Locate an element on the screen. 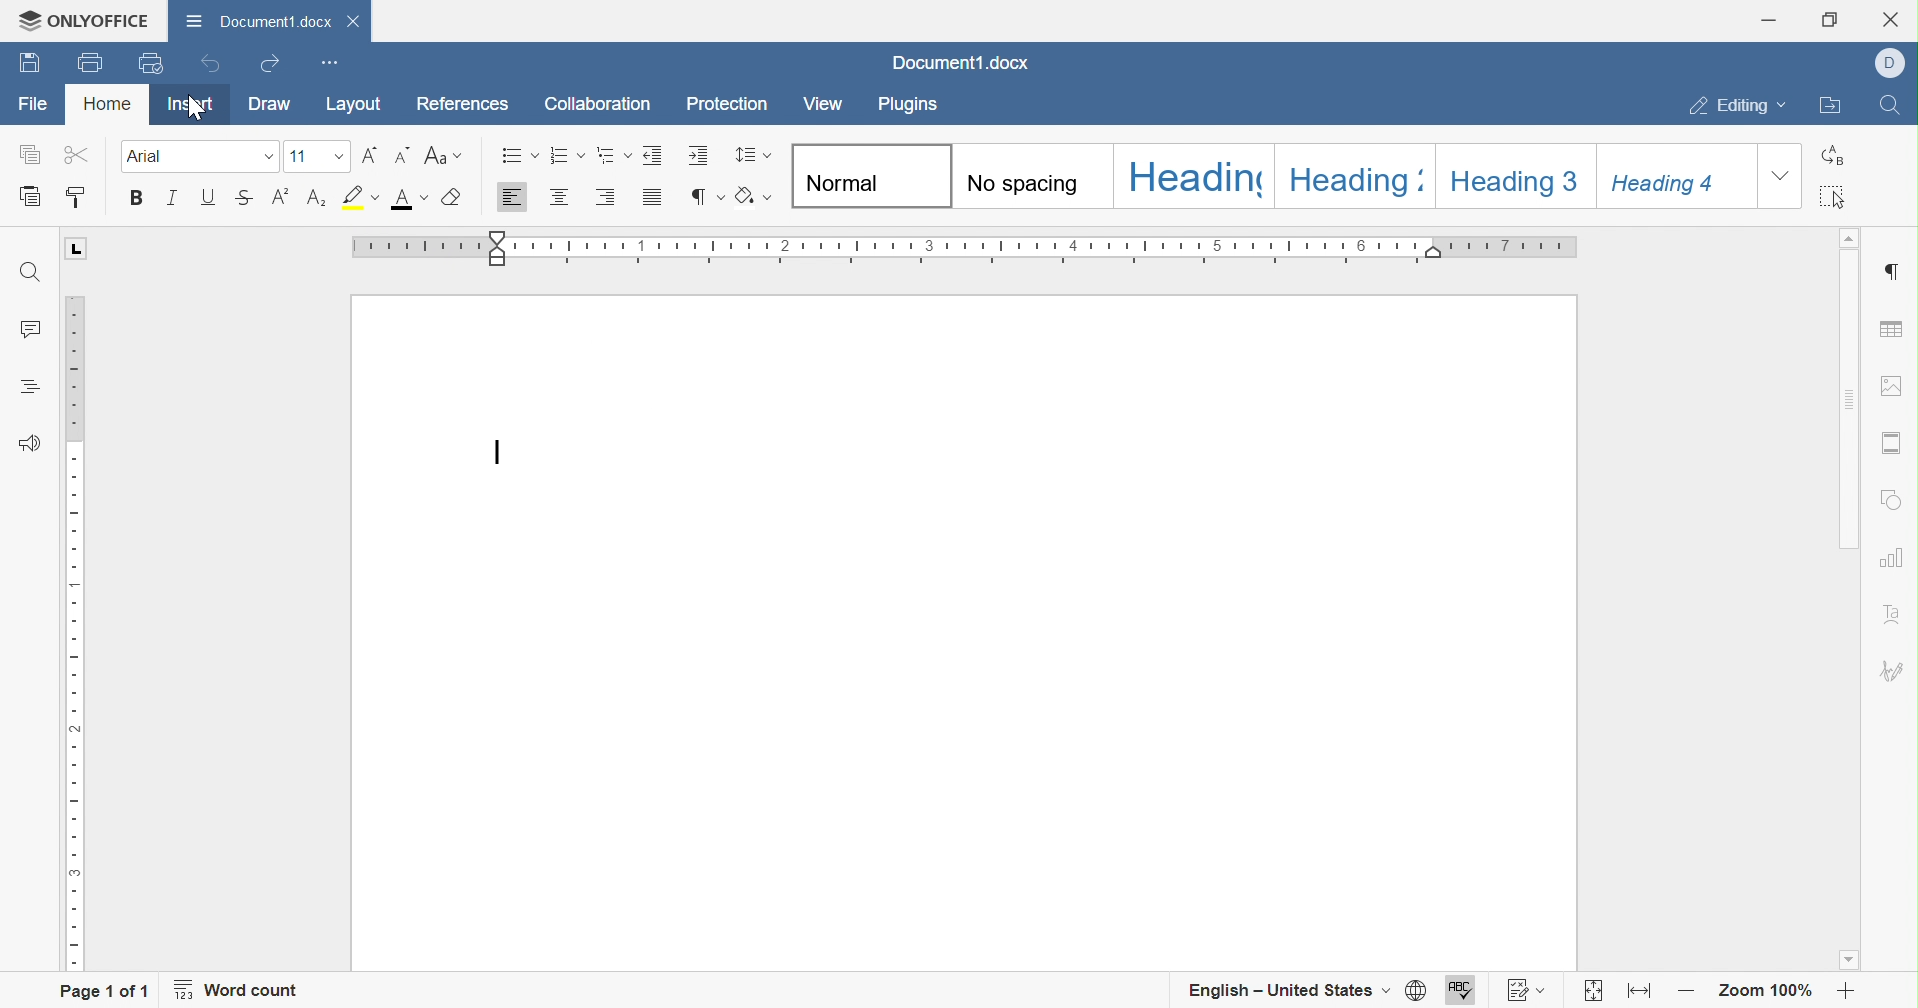 This screenshot has width=1918, height=1008. Ruler is located at coordinates (77, 600).